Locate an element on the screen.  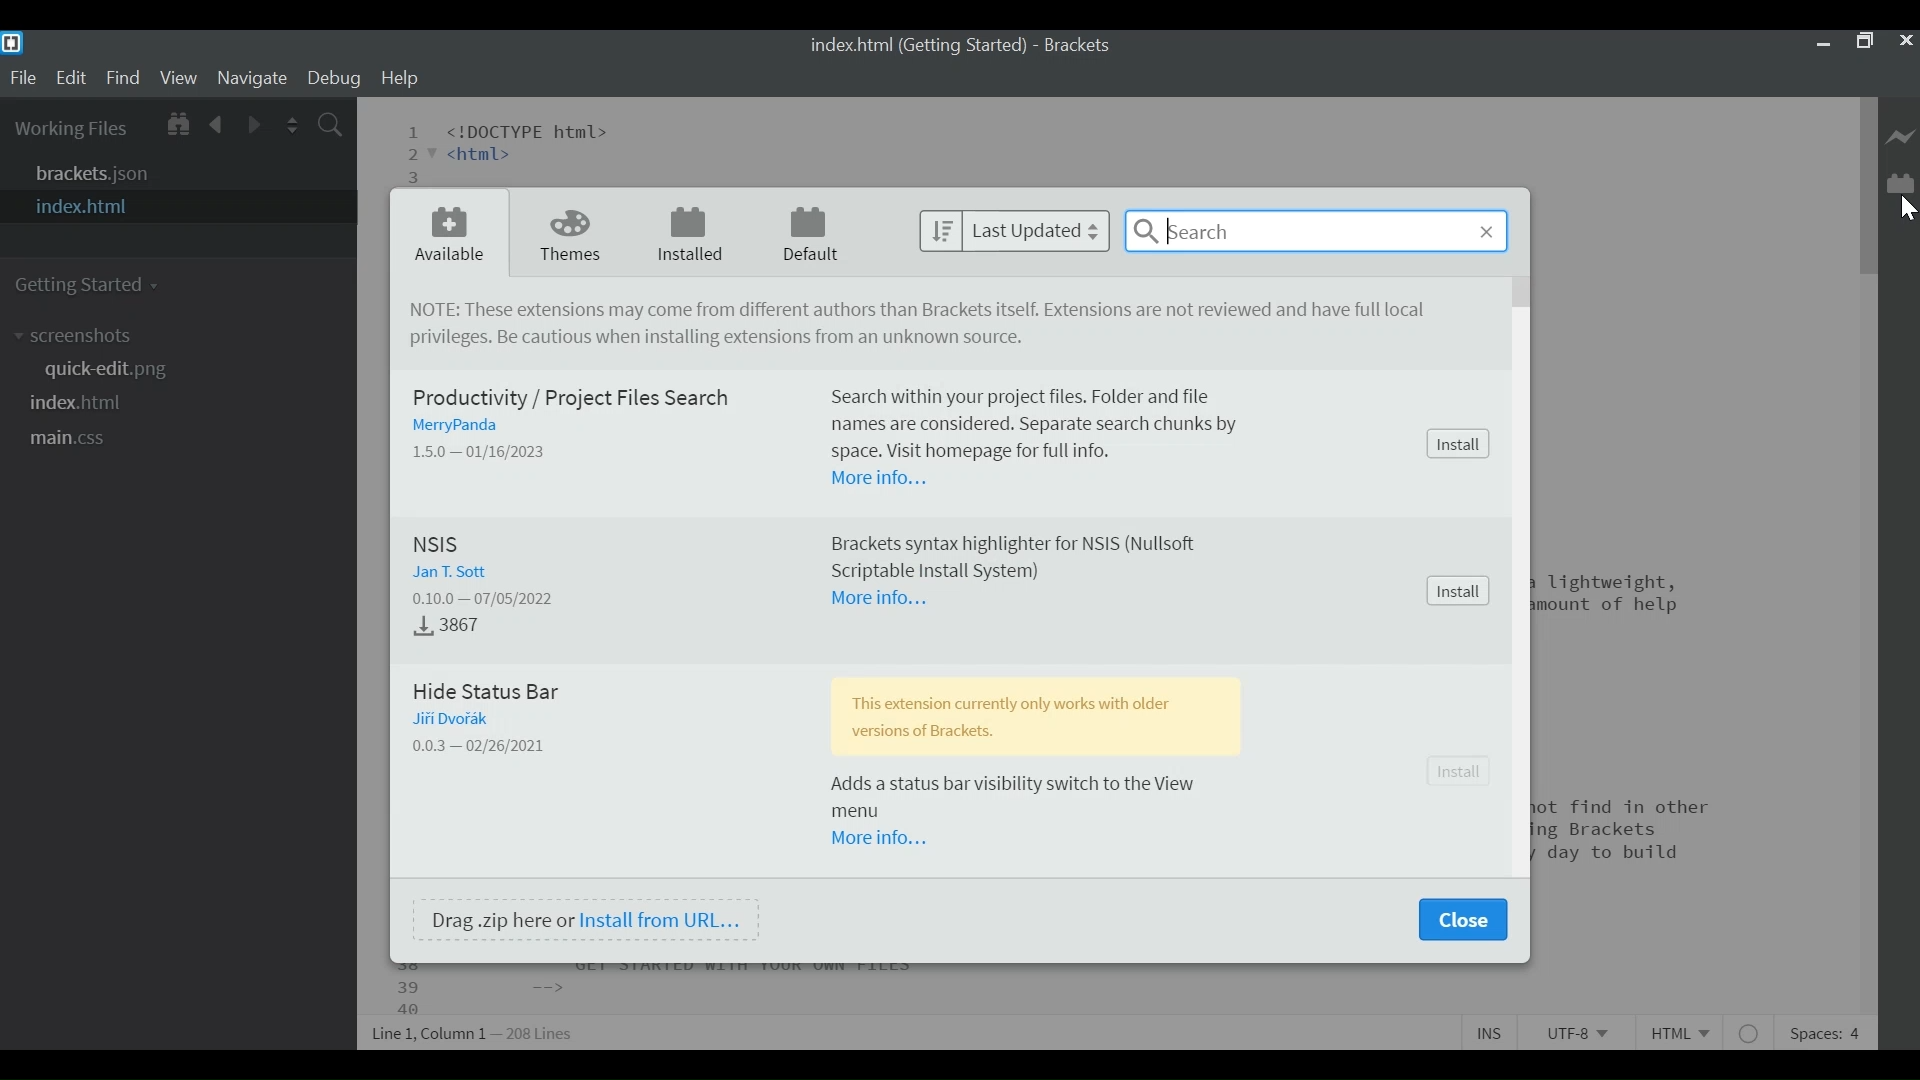
Brackets syntax highlighter is located at coordinates (1039, 555).